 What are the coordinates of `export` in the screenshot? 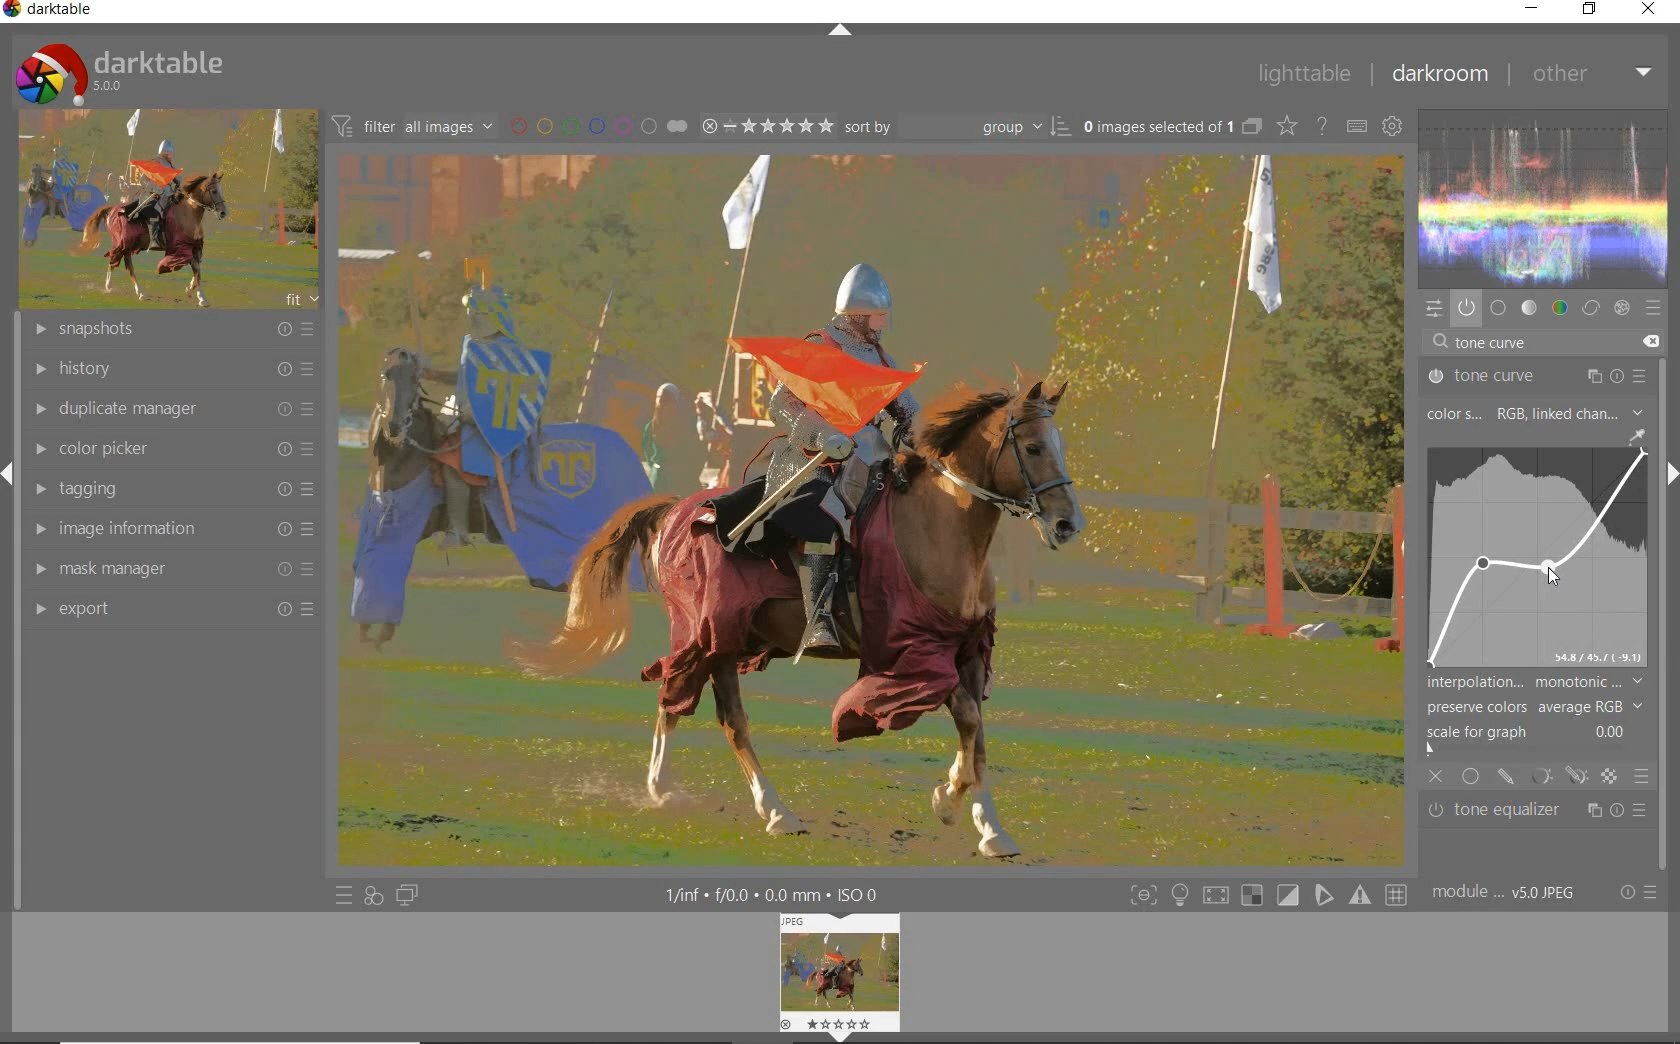 It's located at (169, 609).